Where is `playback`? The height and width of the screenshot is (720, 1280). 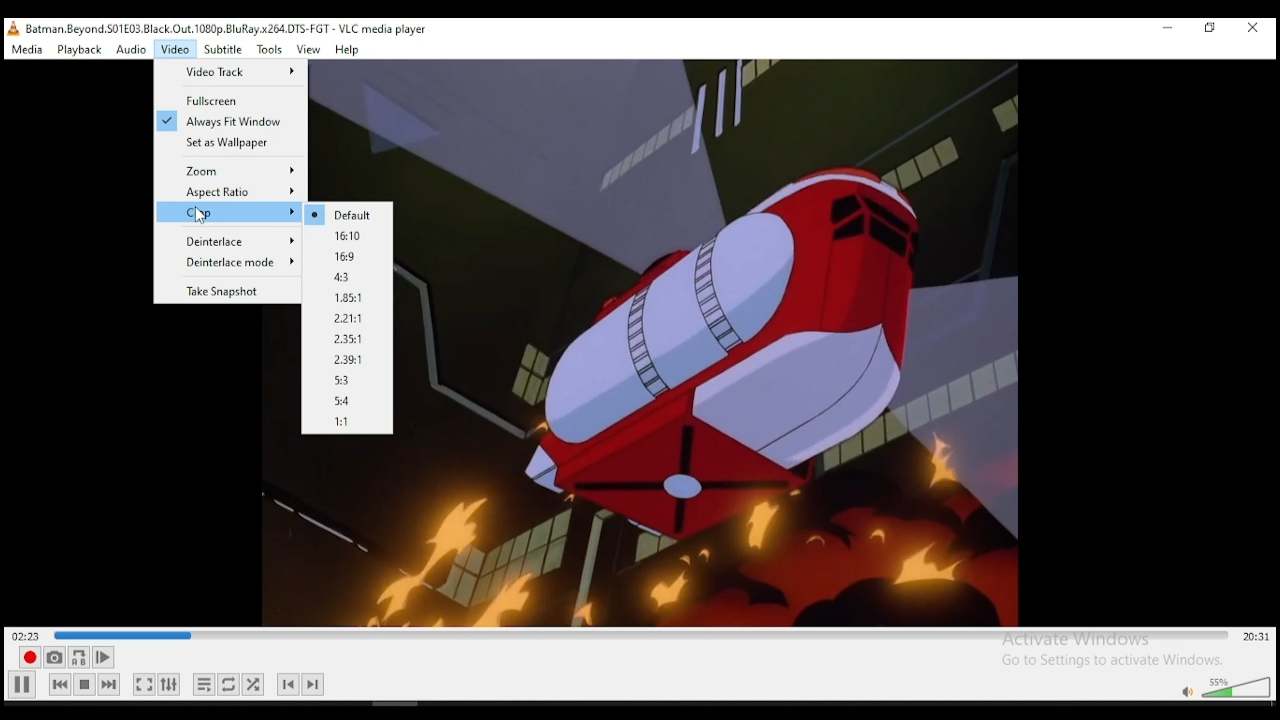
playback is located at coordinates (80, 50).